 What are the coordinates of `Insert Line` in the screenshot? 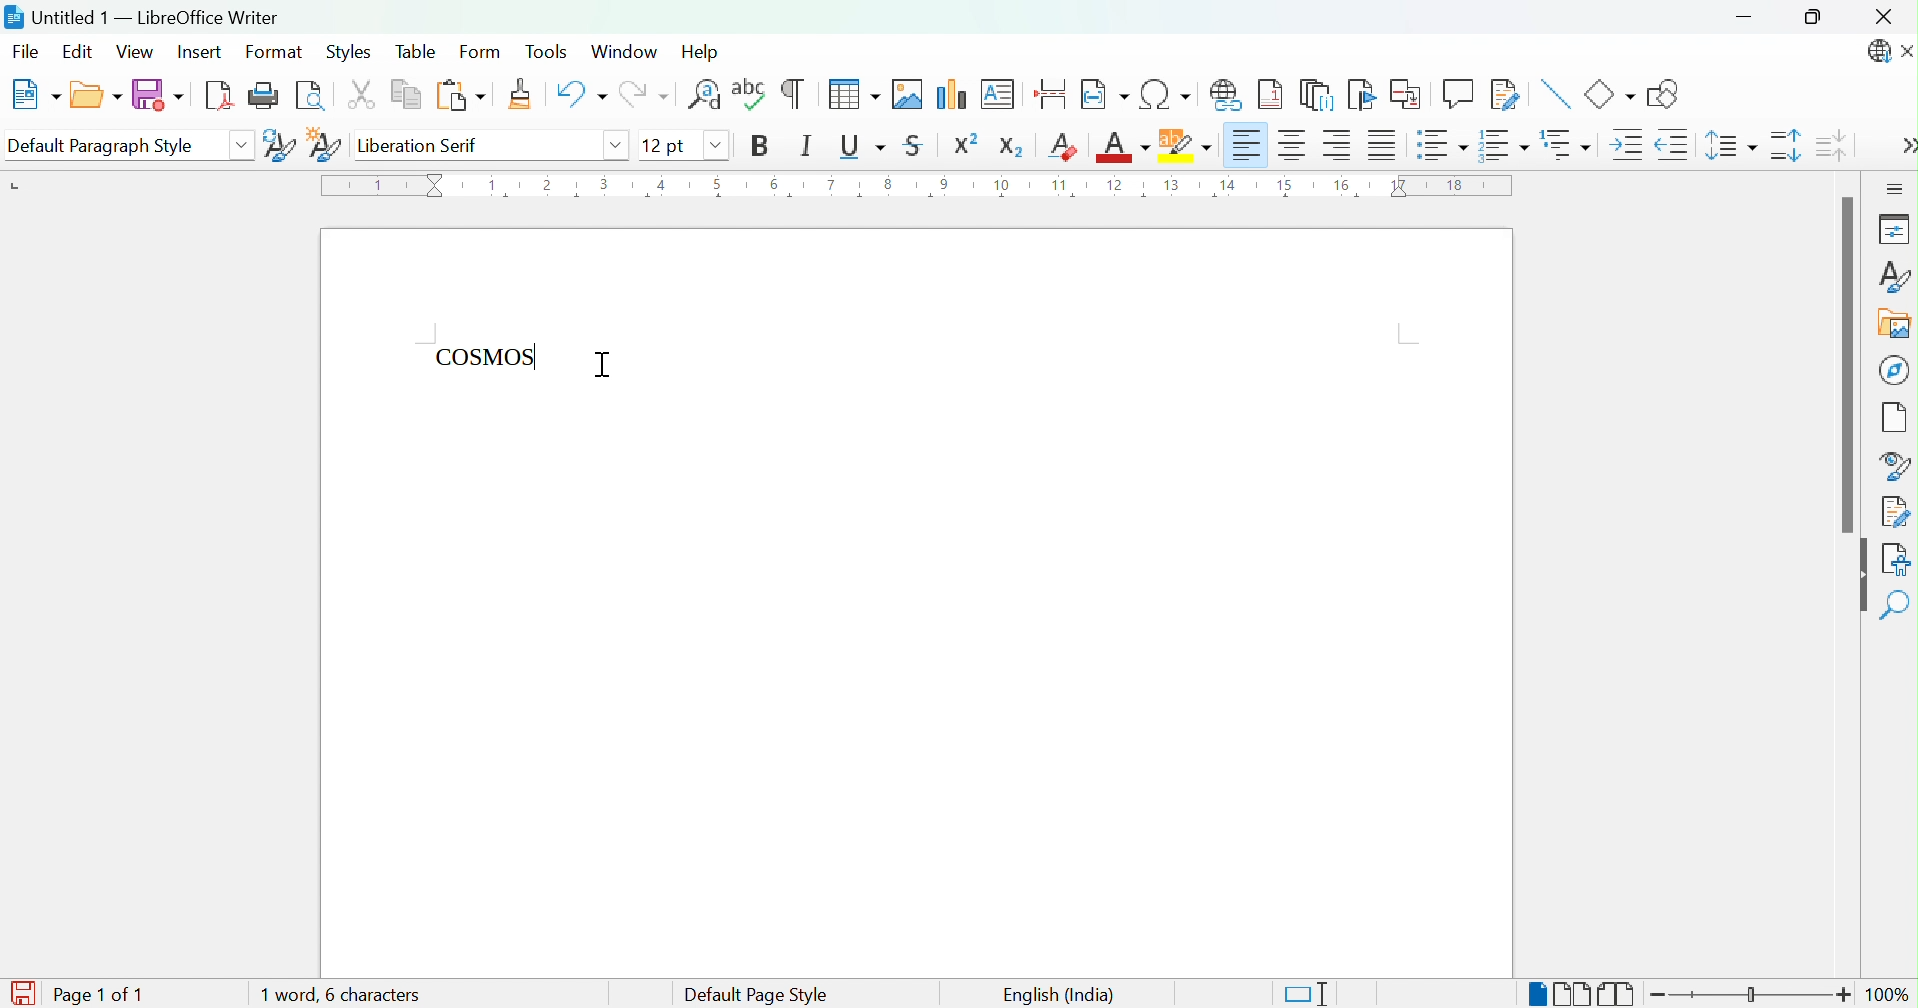 It's located at (1553, 91).